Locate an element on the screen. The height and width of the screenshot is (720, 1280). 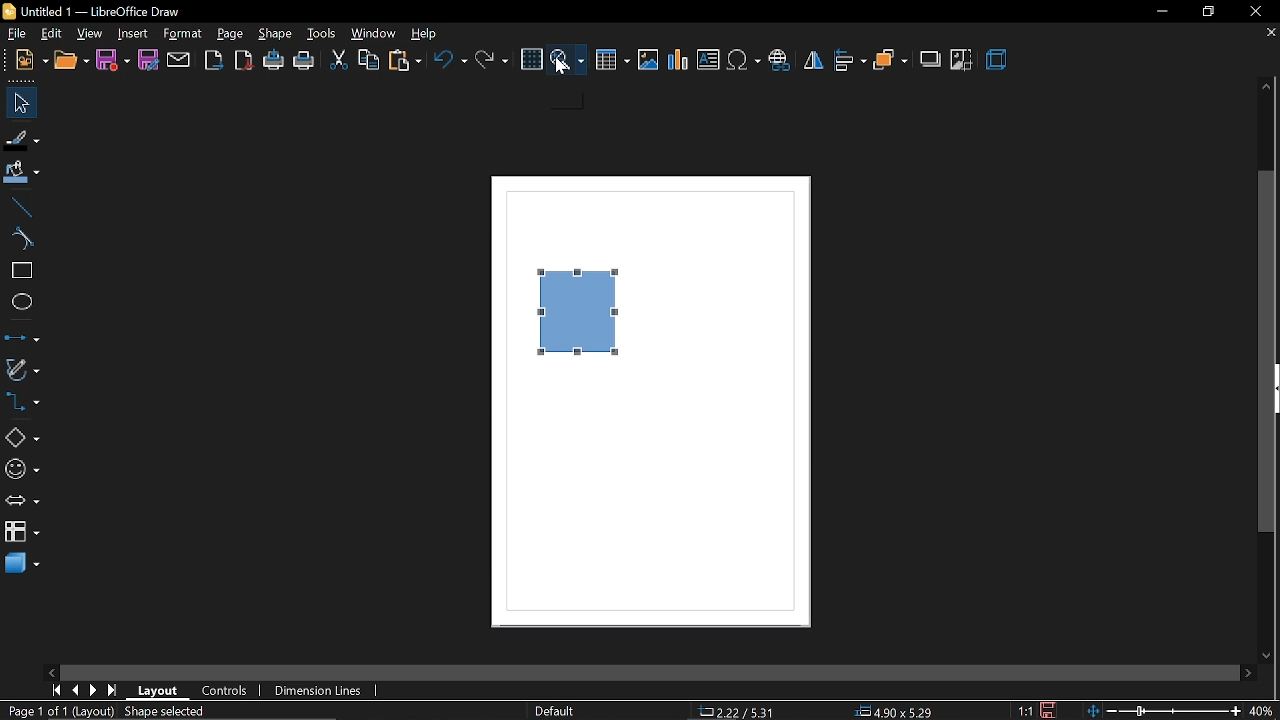
Insert hyperlink is located at coordinates (779, 60).